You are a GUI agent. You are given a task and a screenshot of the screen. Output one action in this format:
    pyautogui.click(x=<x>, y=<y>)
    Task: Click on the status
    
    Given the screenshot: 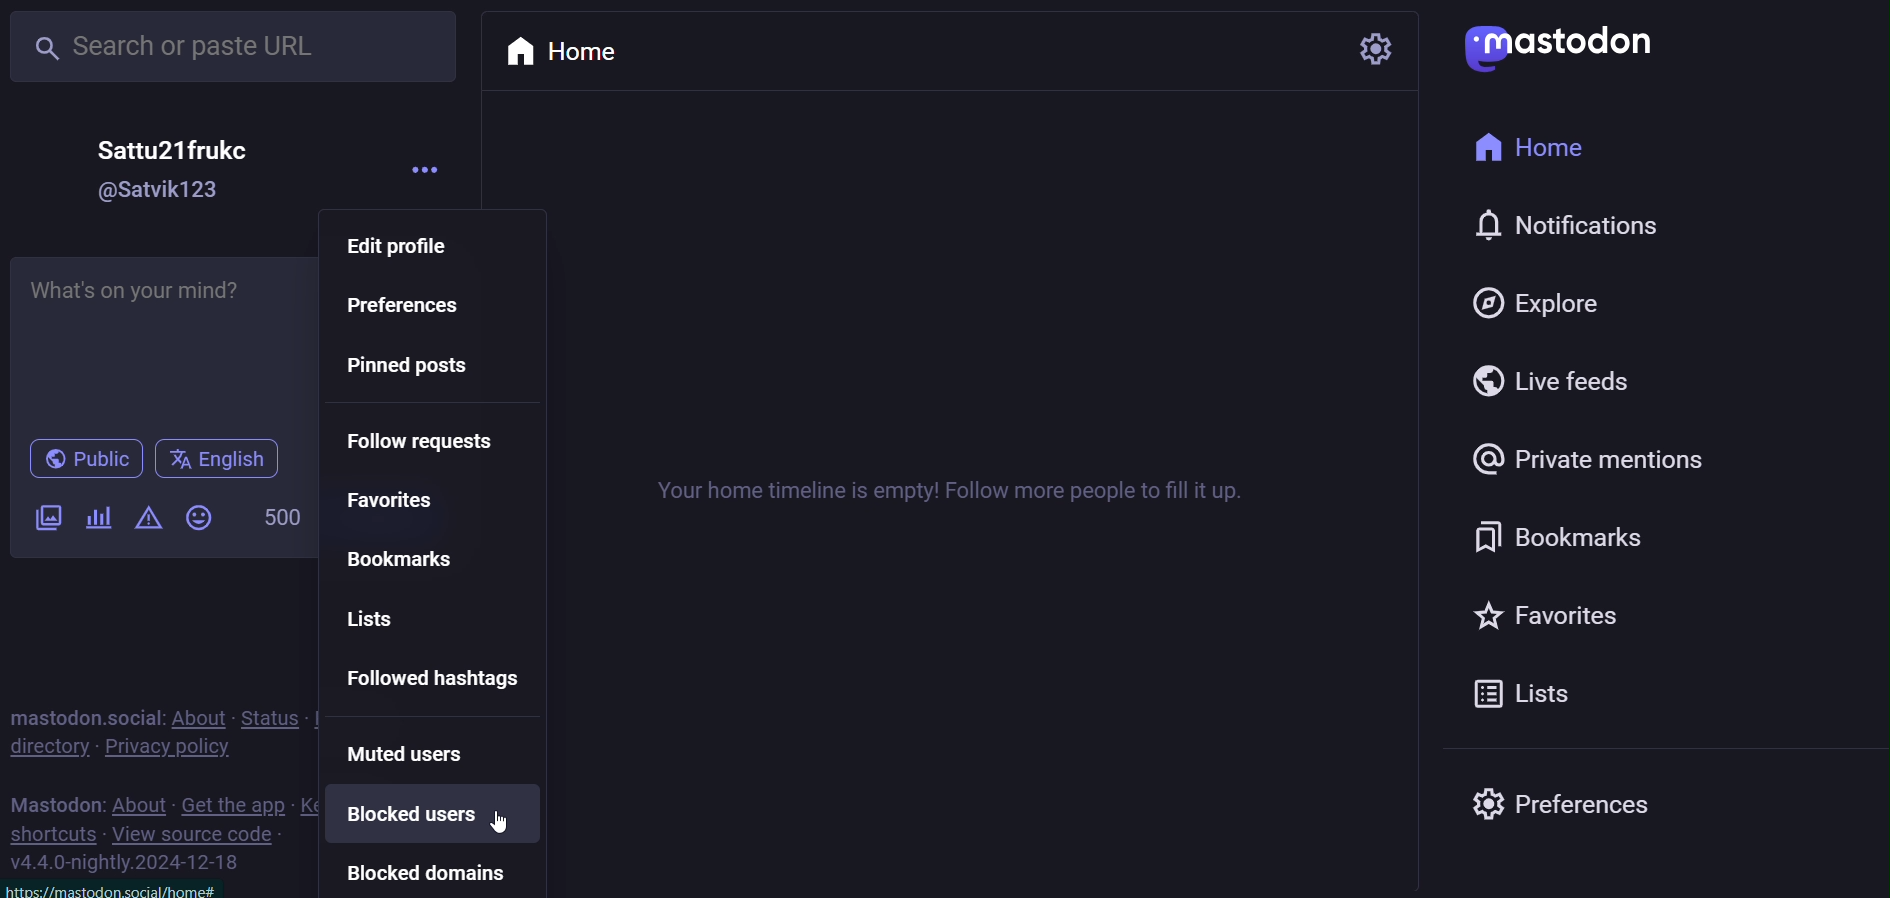 What is the action you would take?
    pyautogui.click(x=274, y=707)
    